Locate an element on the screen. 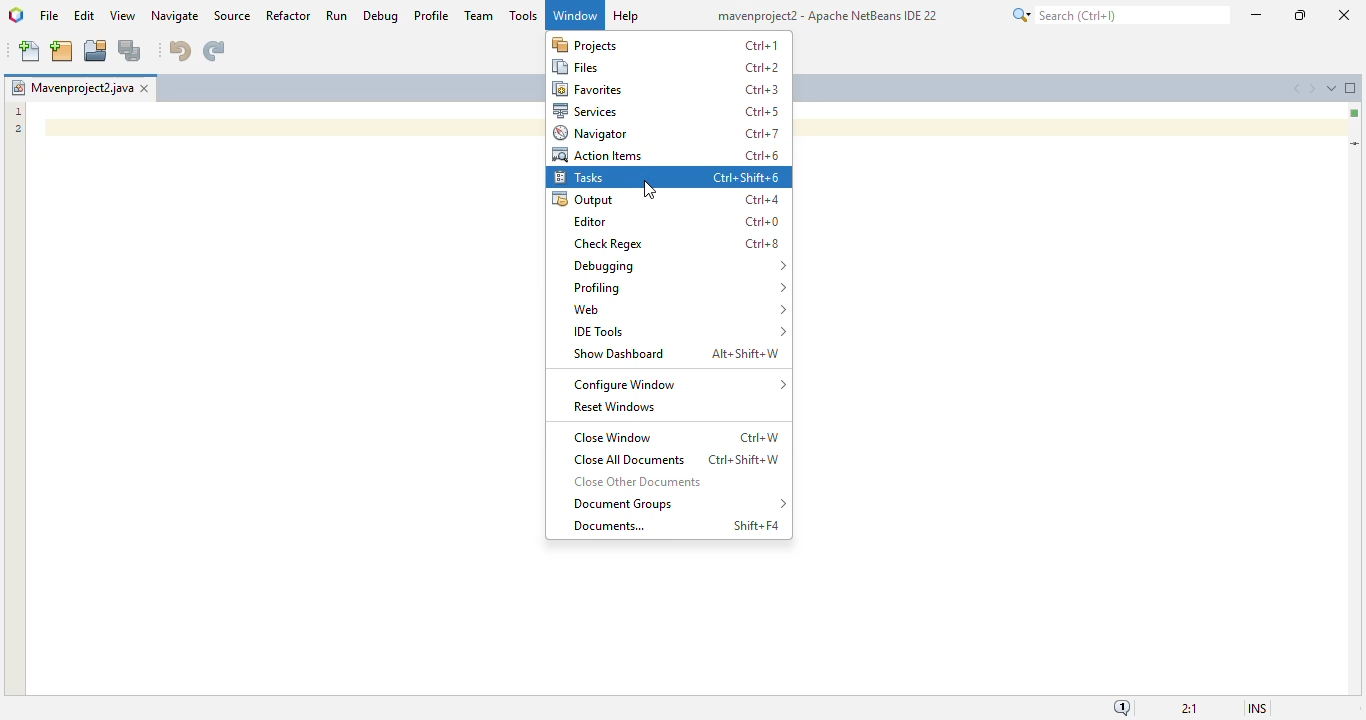  maximize is located at coordinates (1300, 15).